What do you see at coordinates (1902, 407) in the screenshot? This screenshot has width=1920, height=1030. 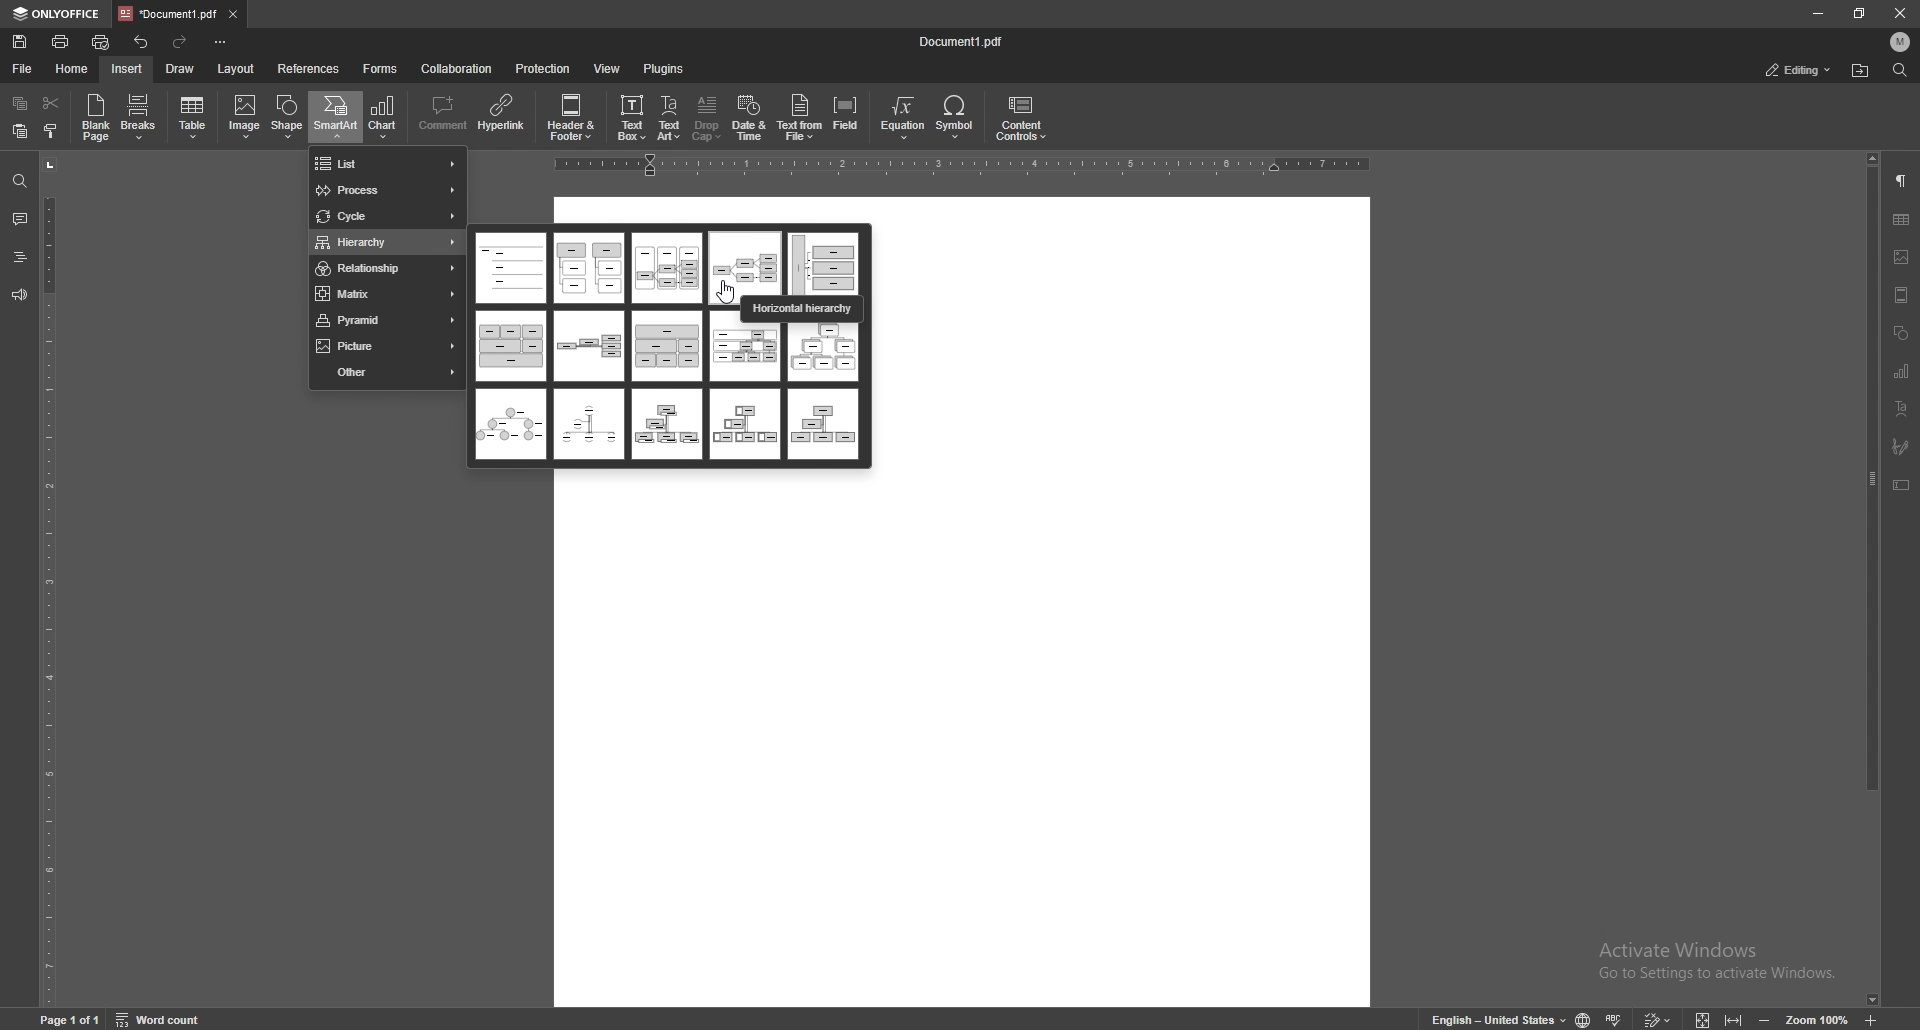 I see `text art` at bounding box center [1902, 407].